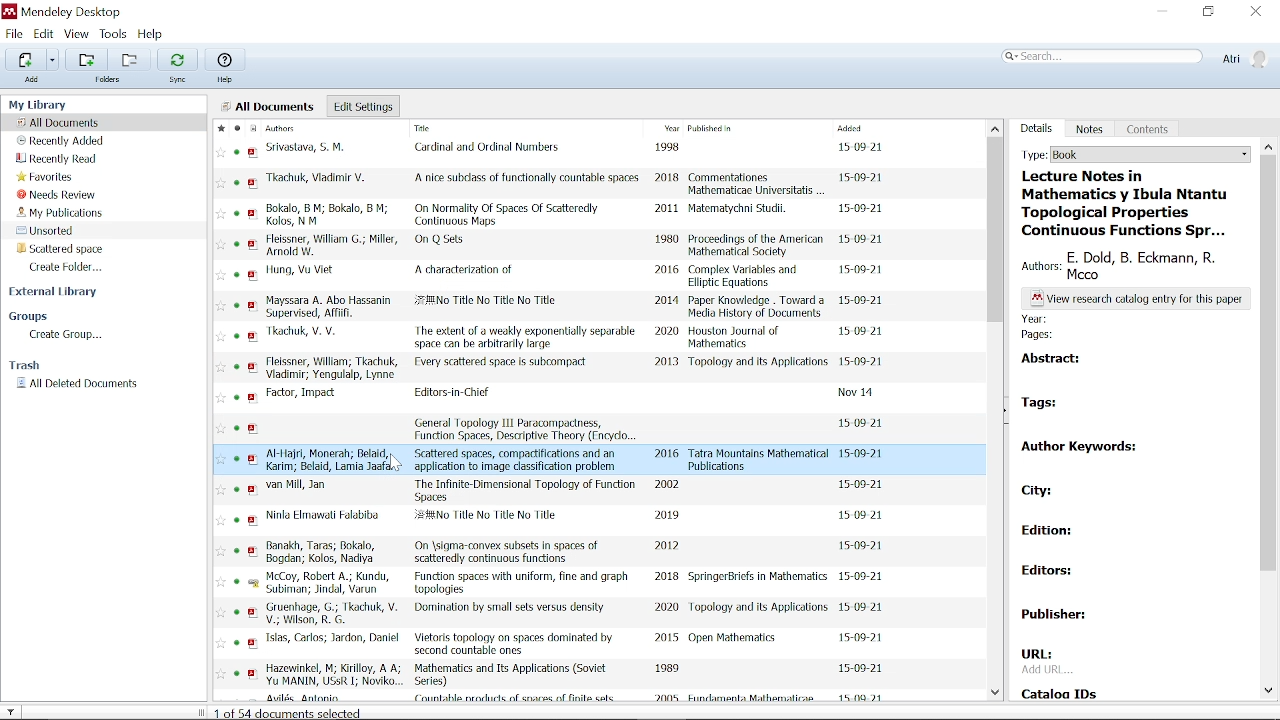  I want to click on authors, so click(333, 675).